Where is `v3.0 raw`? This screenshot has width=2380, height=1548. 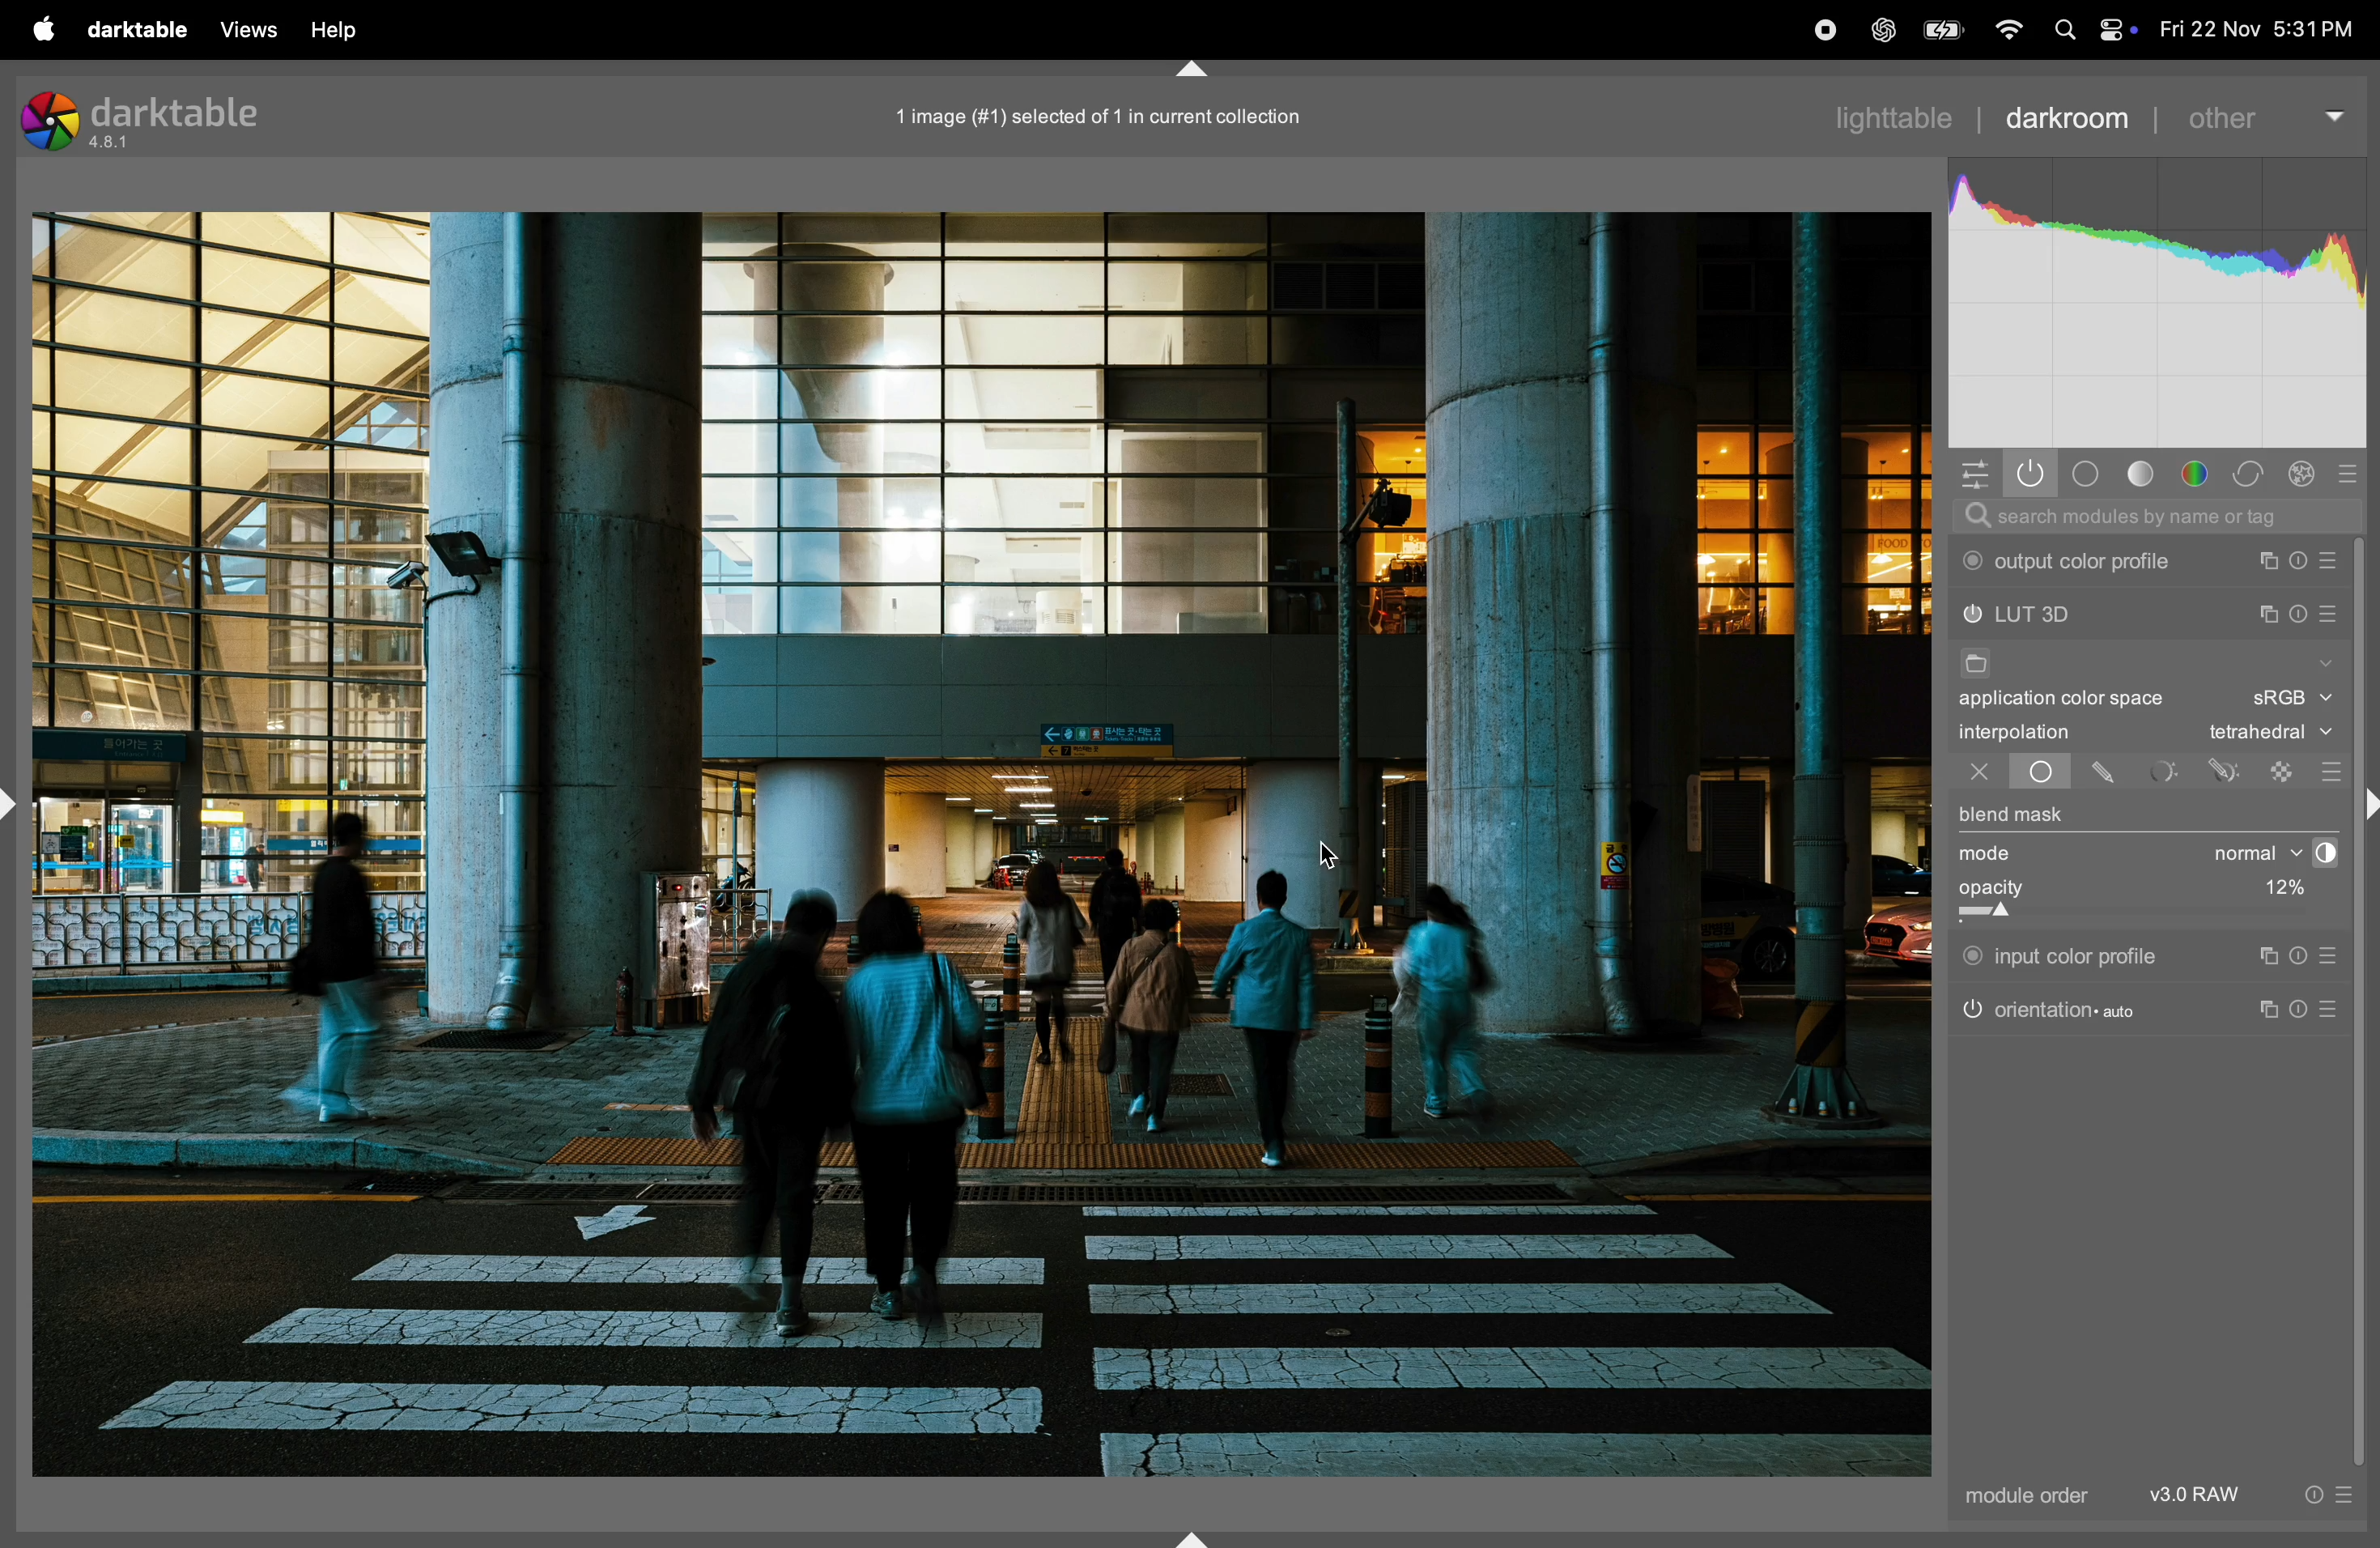 v3.0 raw is located at coordinates (2248, 1500).